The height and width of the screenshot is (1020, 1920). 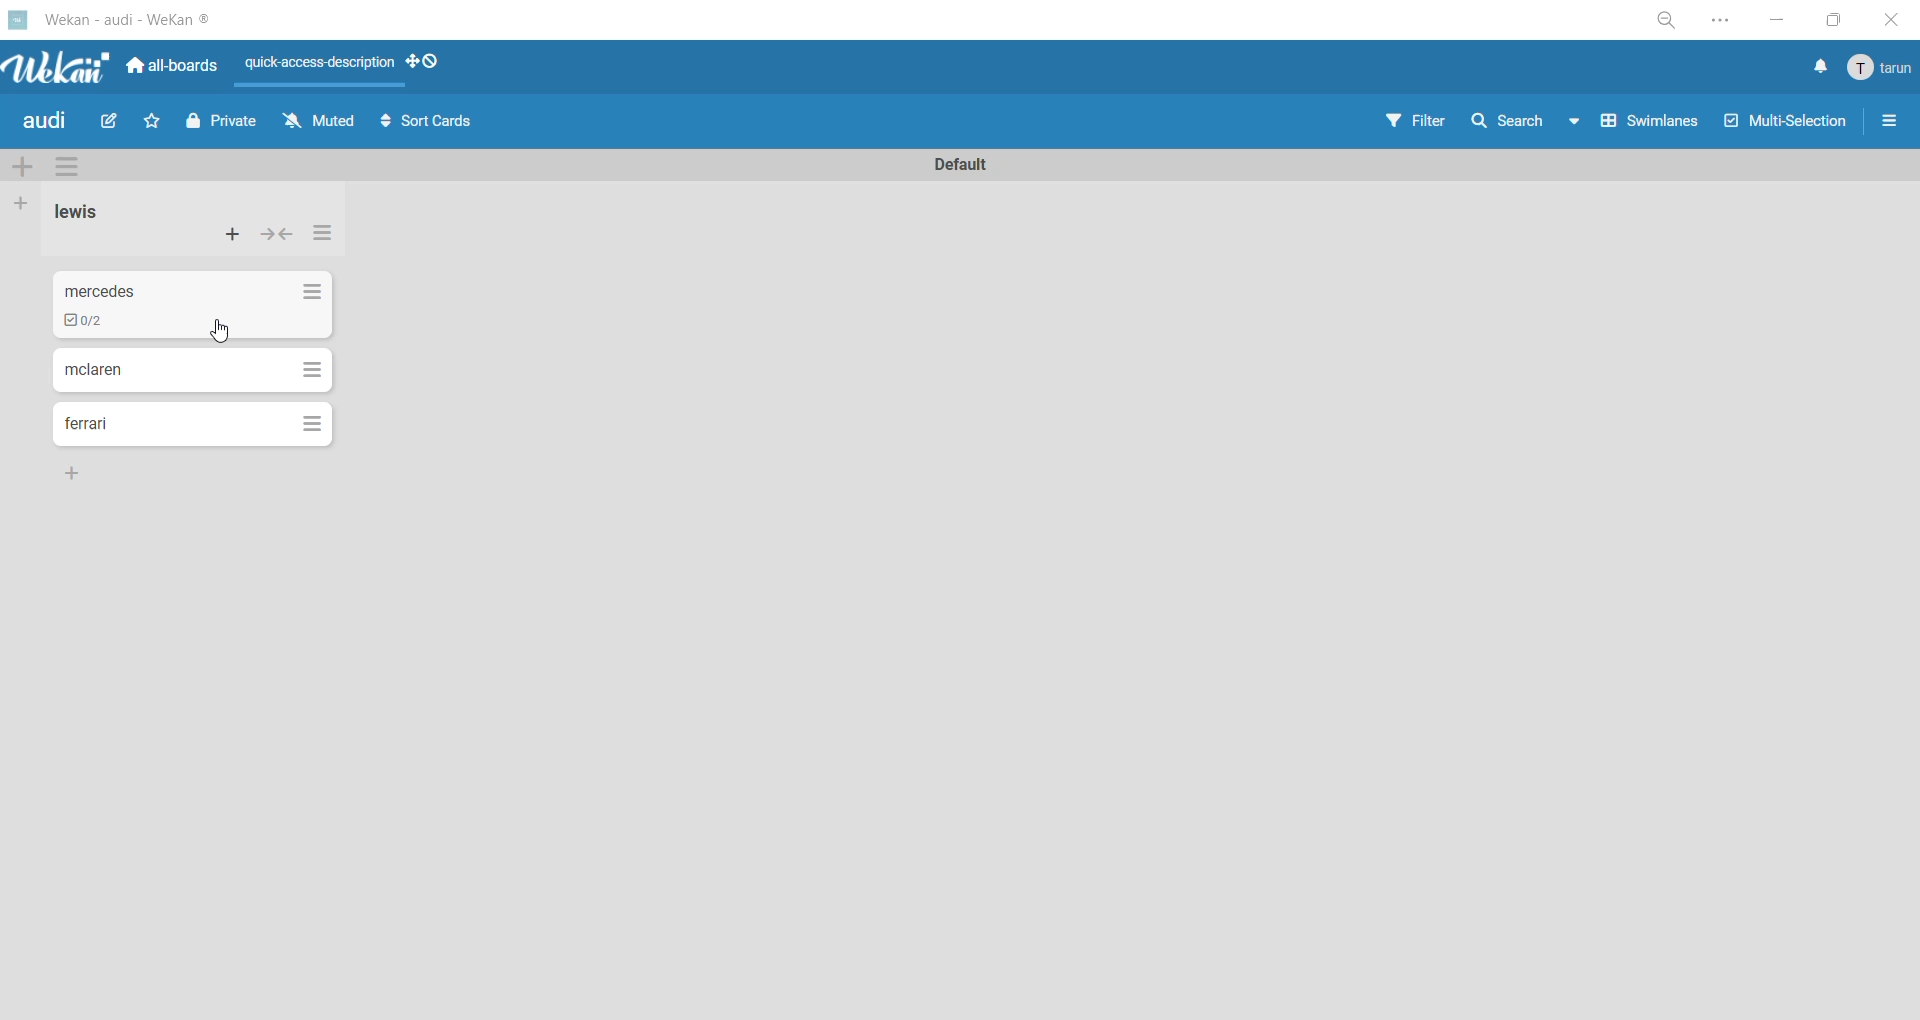 I want to click on add list, so click(x=24, y=205).